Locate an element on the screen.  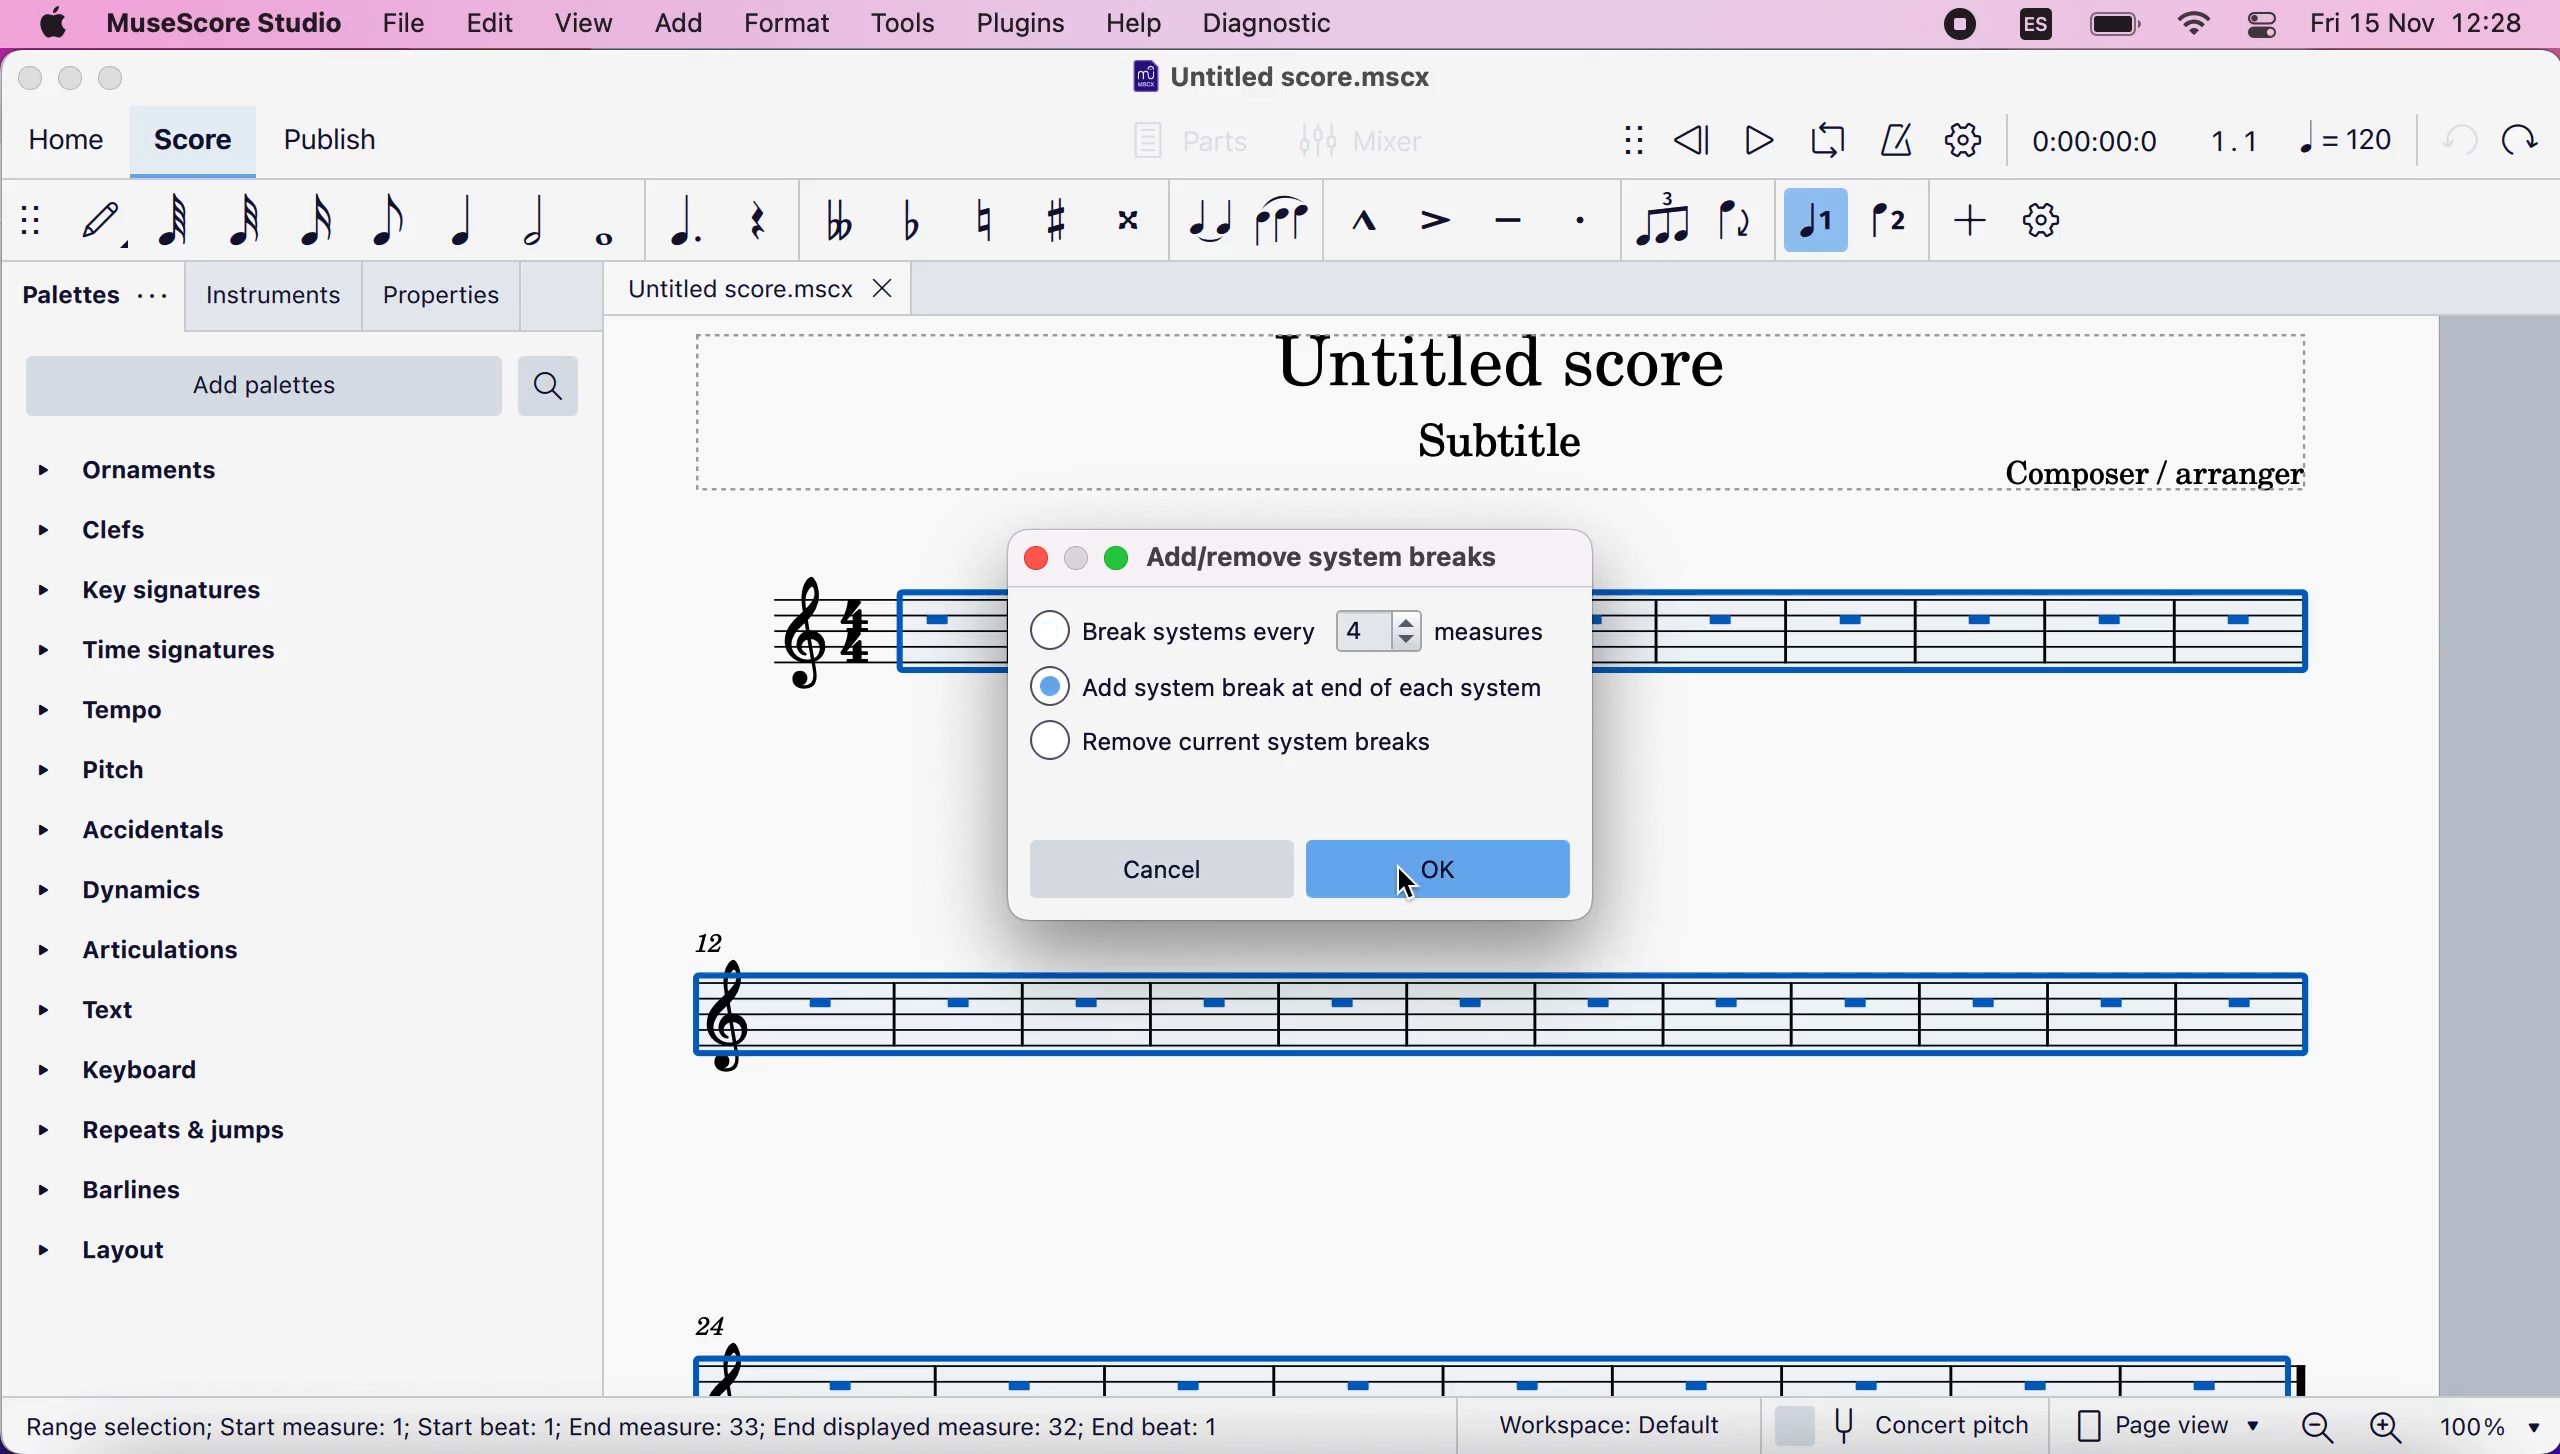
dynamics is located at coordinates (149, 891).